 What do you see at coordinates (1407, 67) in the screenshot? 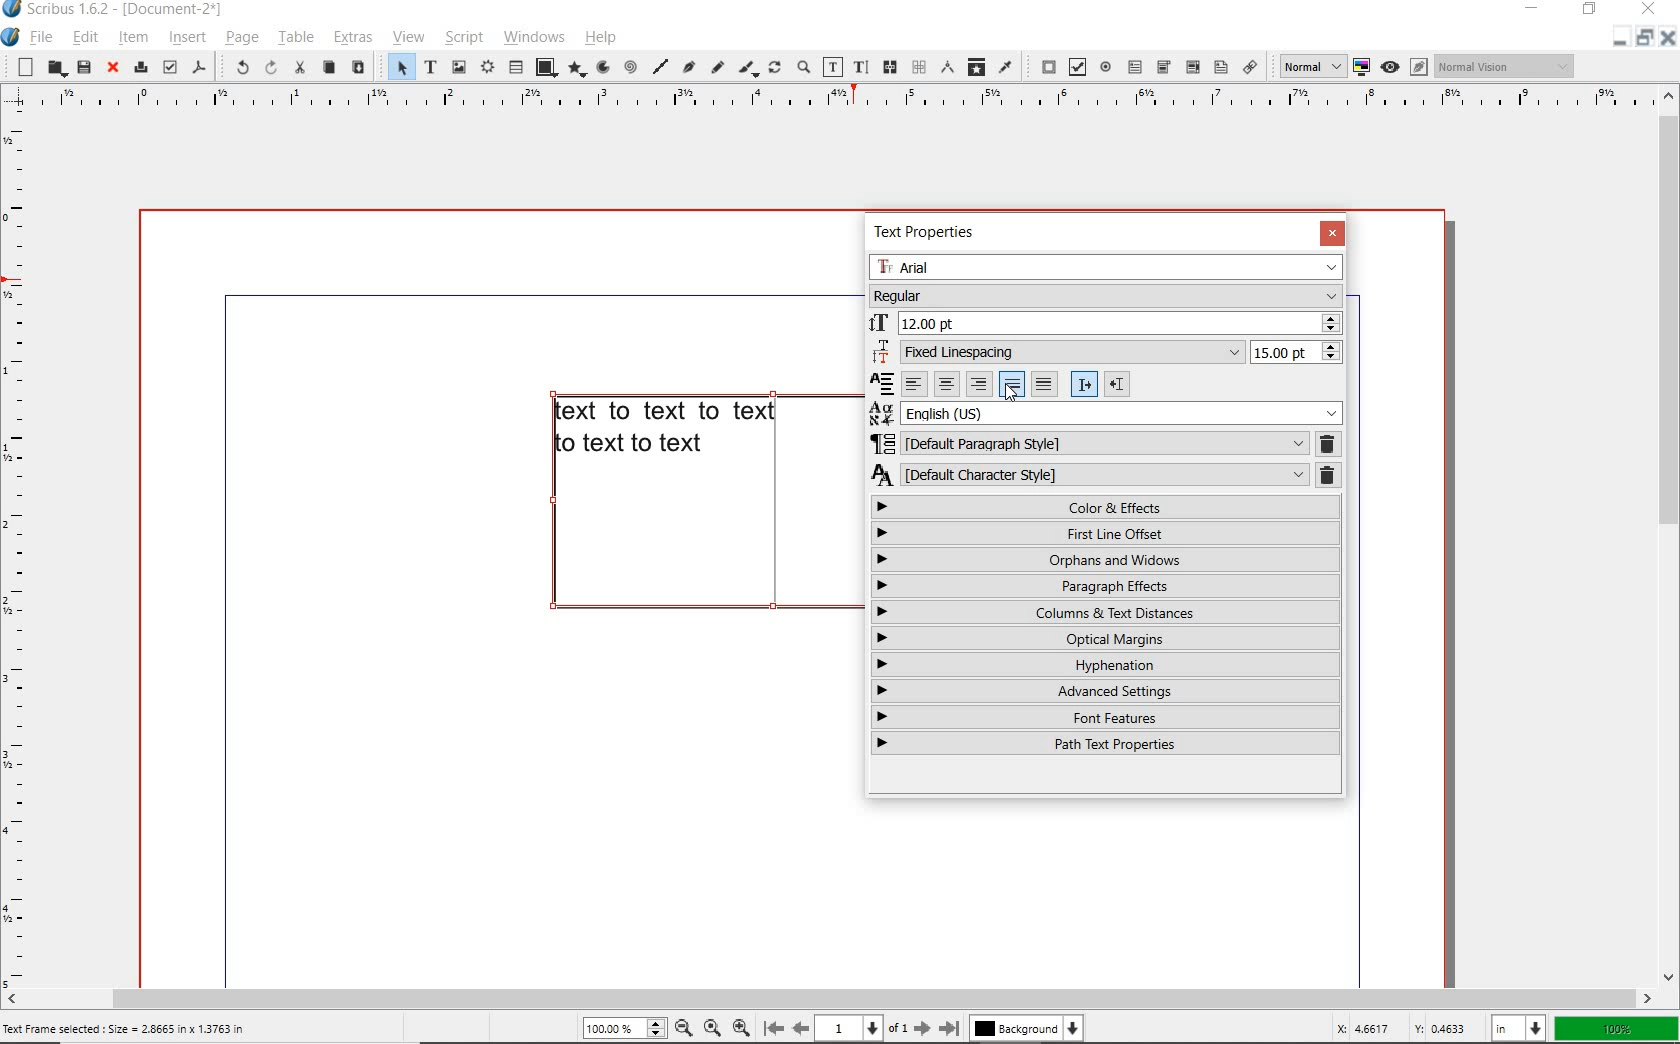
I see `preview mode` at bounding box center [1407, 67].